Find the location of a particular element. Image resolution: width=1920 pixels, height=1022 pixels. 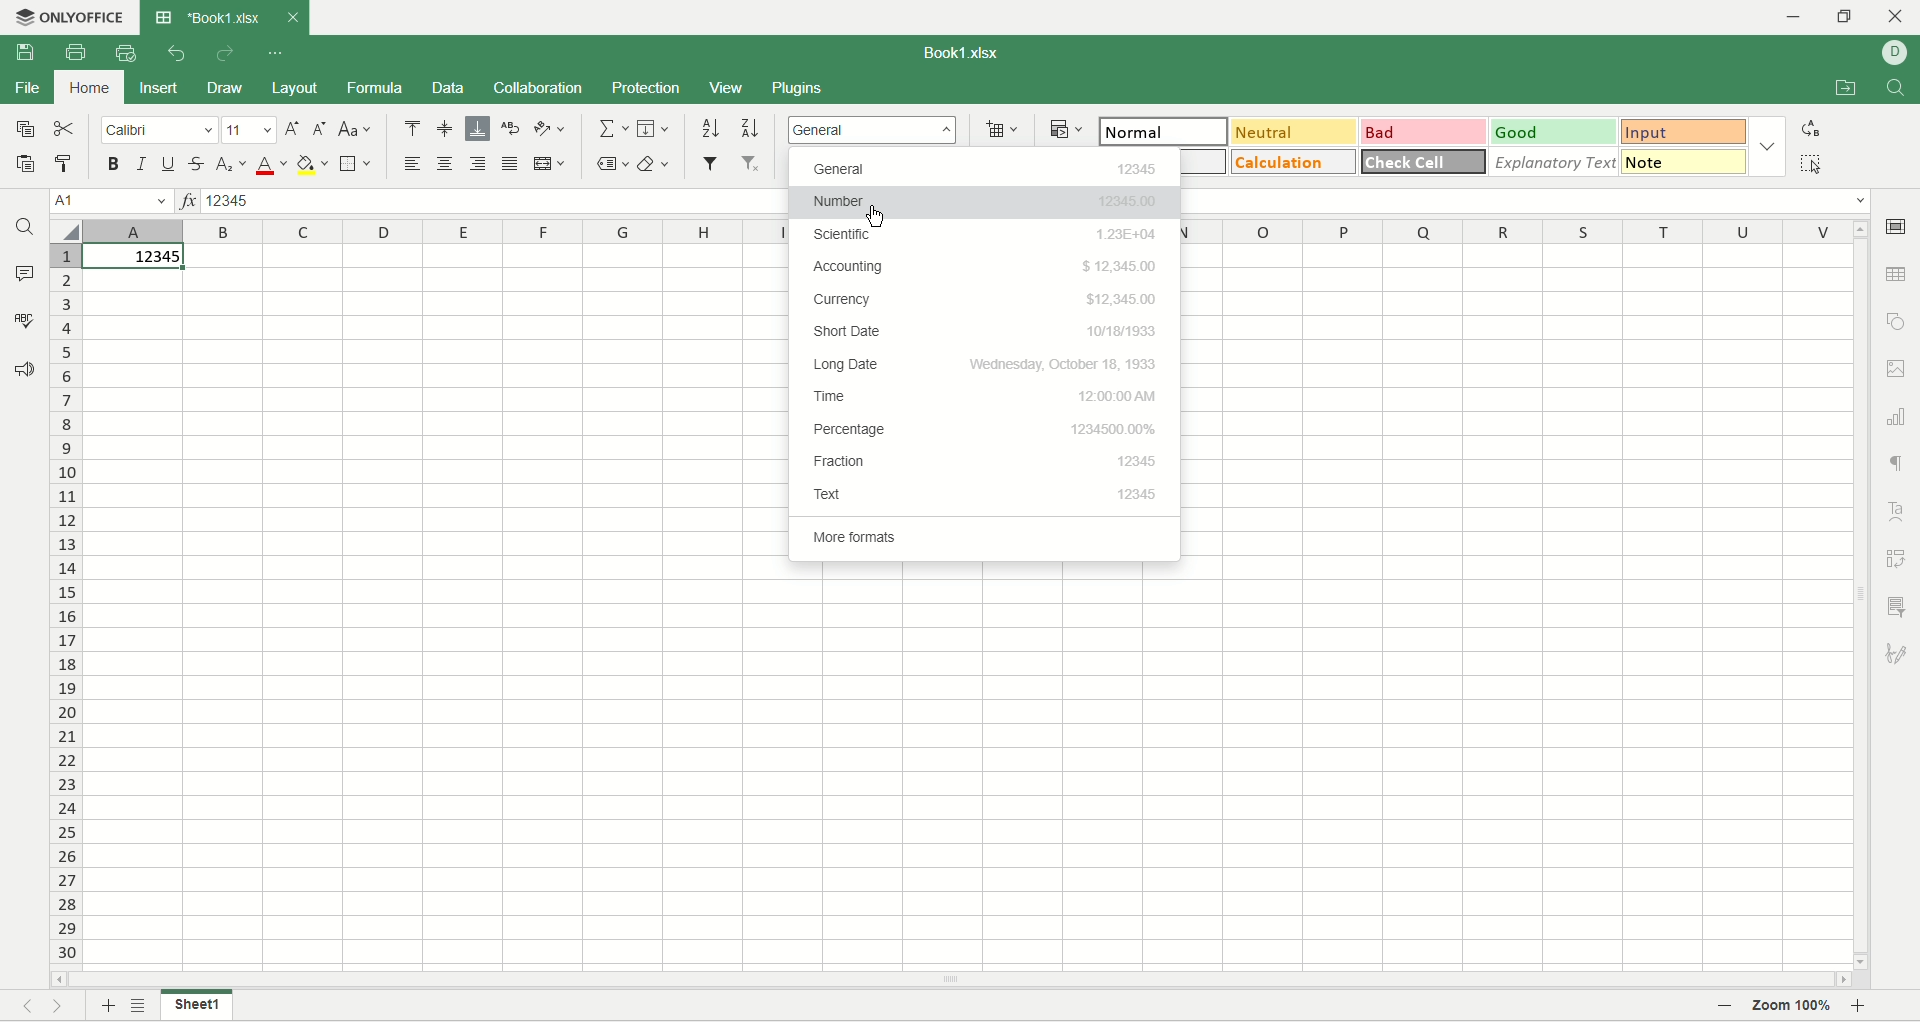

long date is located at coordinates (985, 366).